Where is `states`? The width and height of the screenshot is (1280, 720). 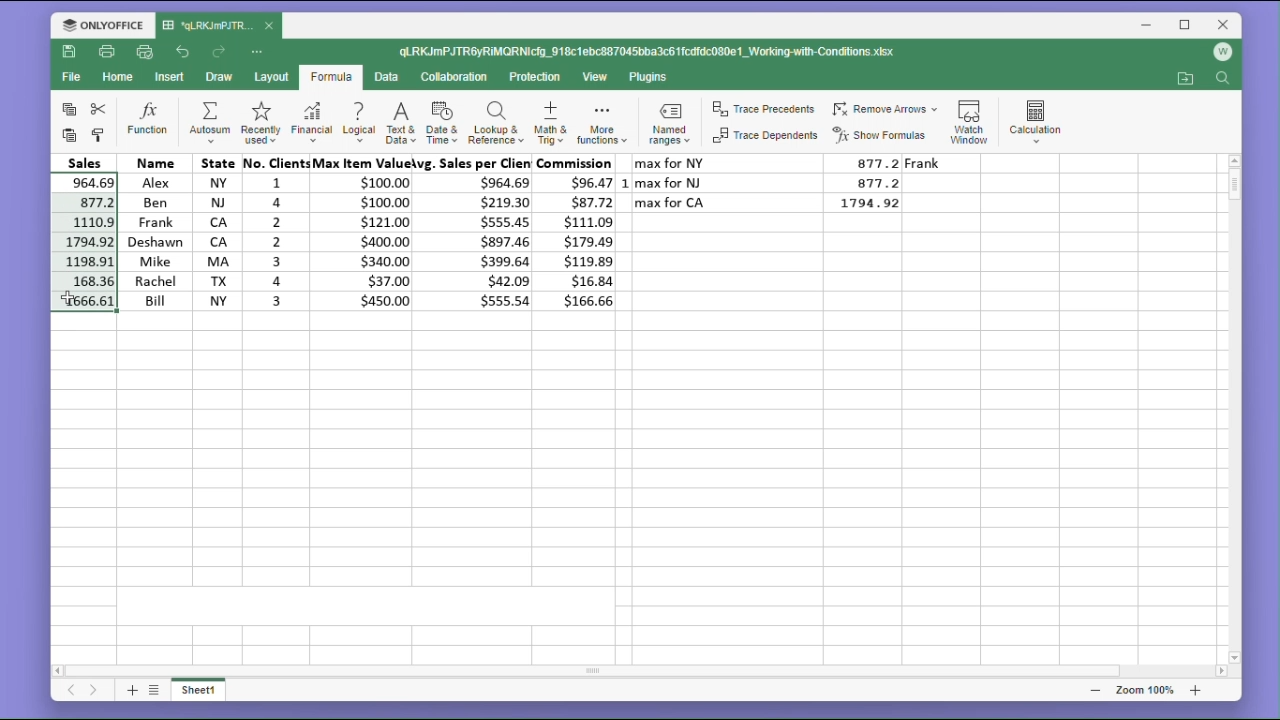 states is located at coordinates (211, 232).